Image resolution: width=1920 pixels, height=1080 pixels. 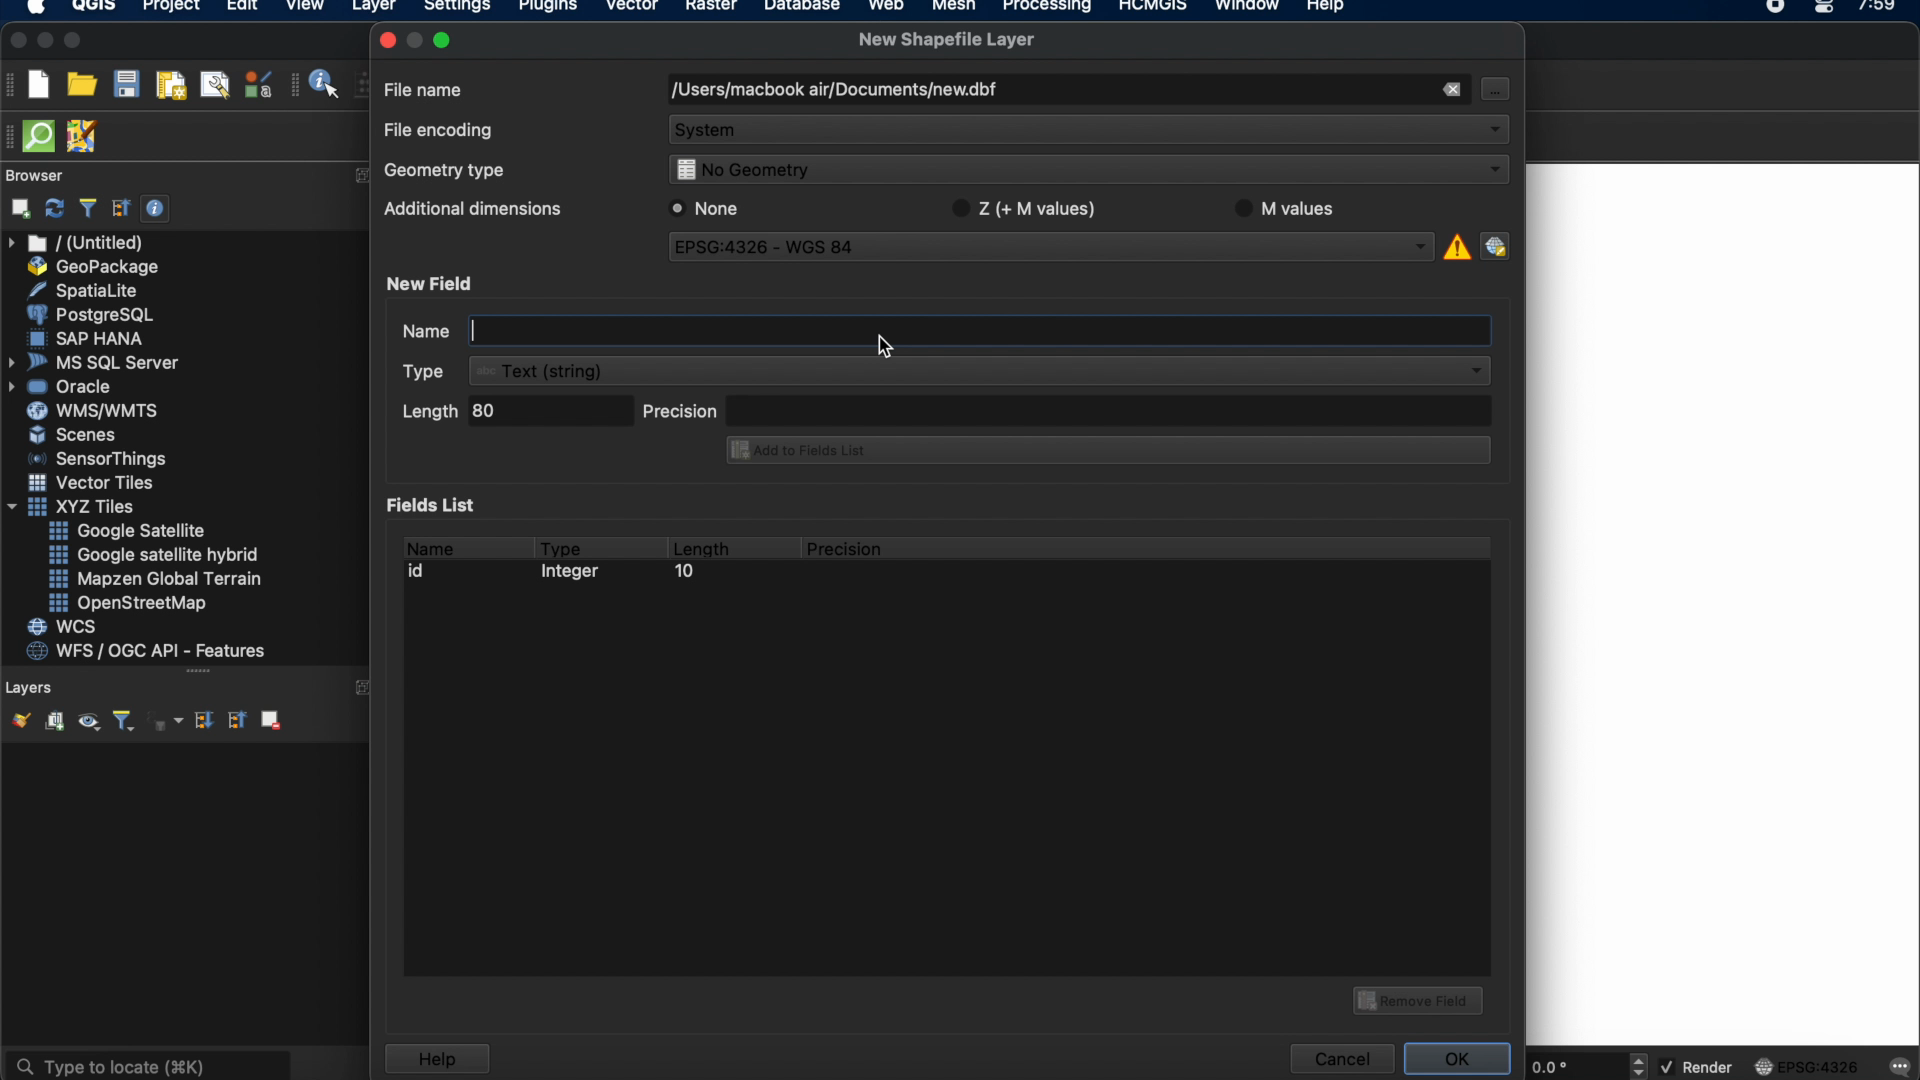 I want to click on mesh, so click(x=954, y=8).